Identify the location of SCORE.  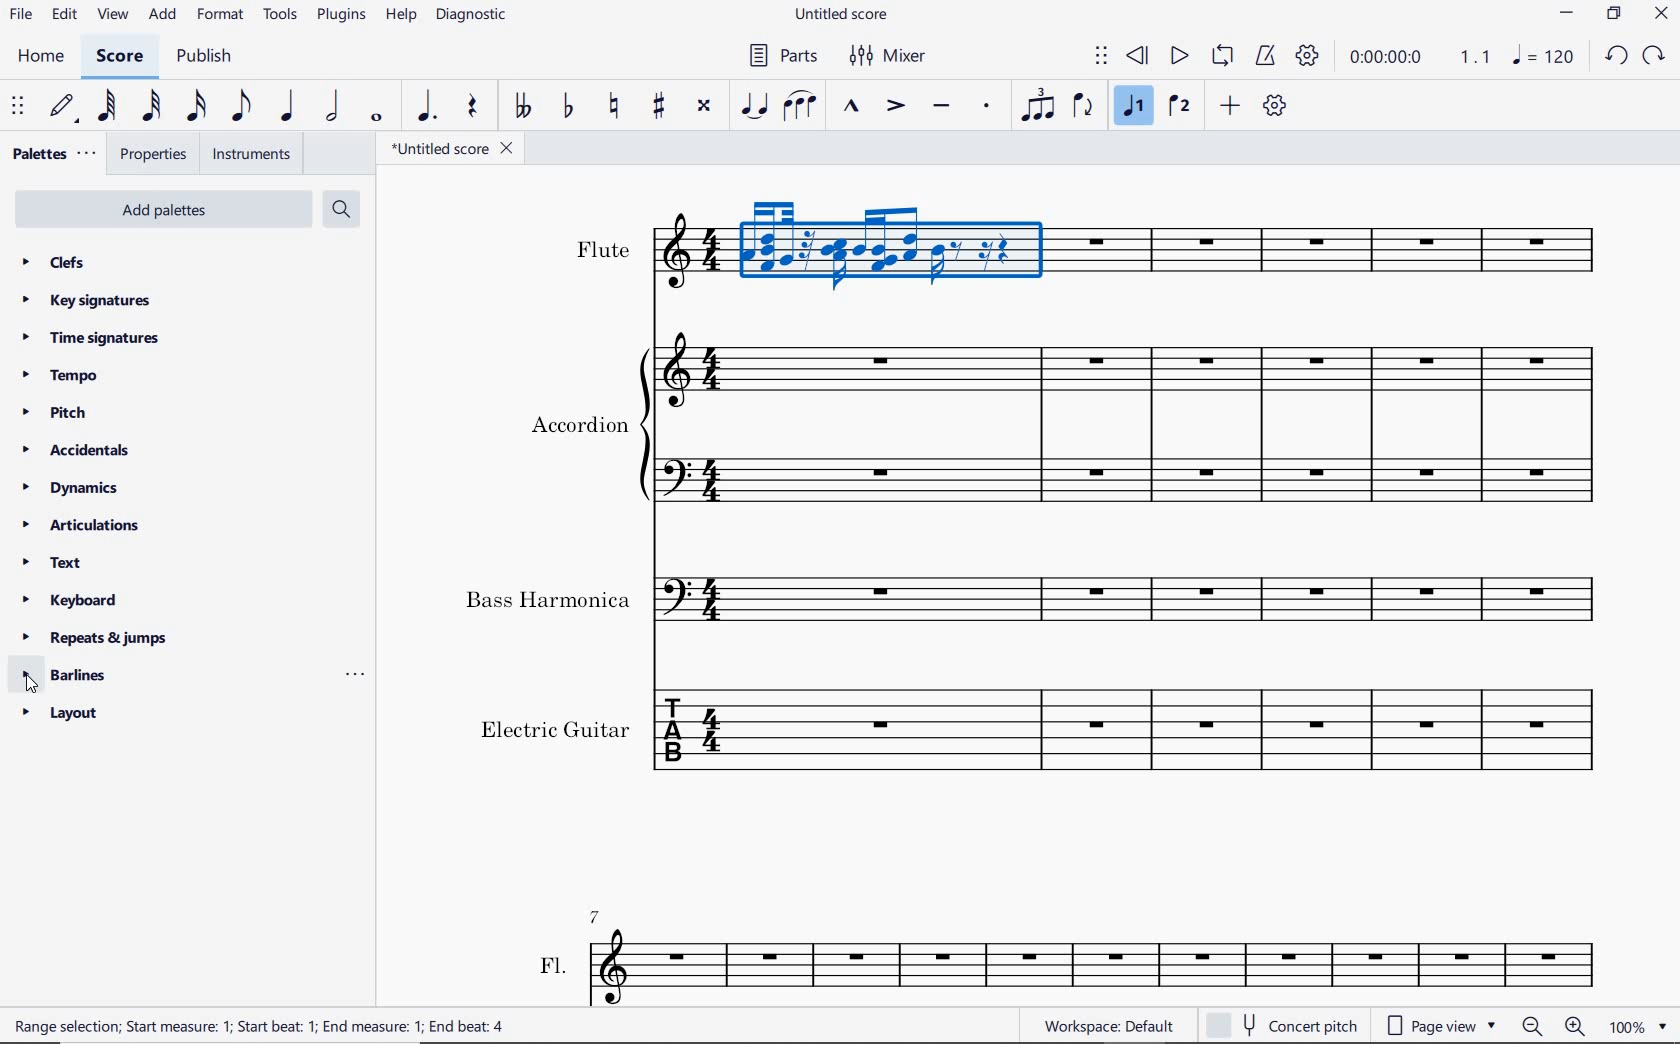
(117, 60).